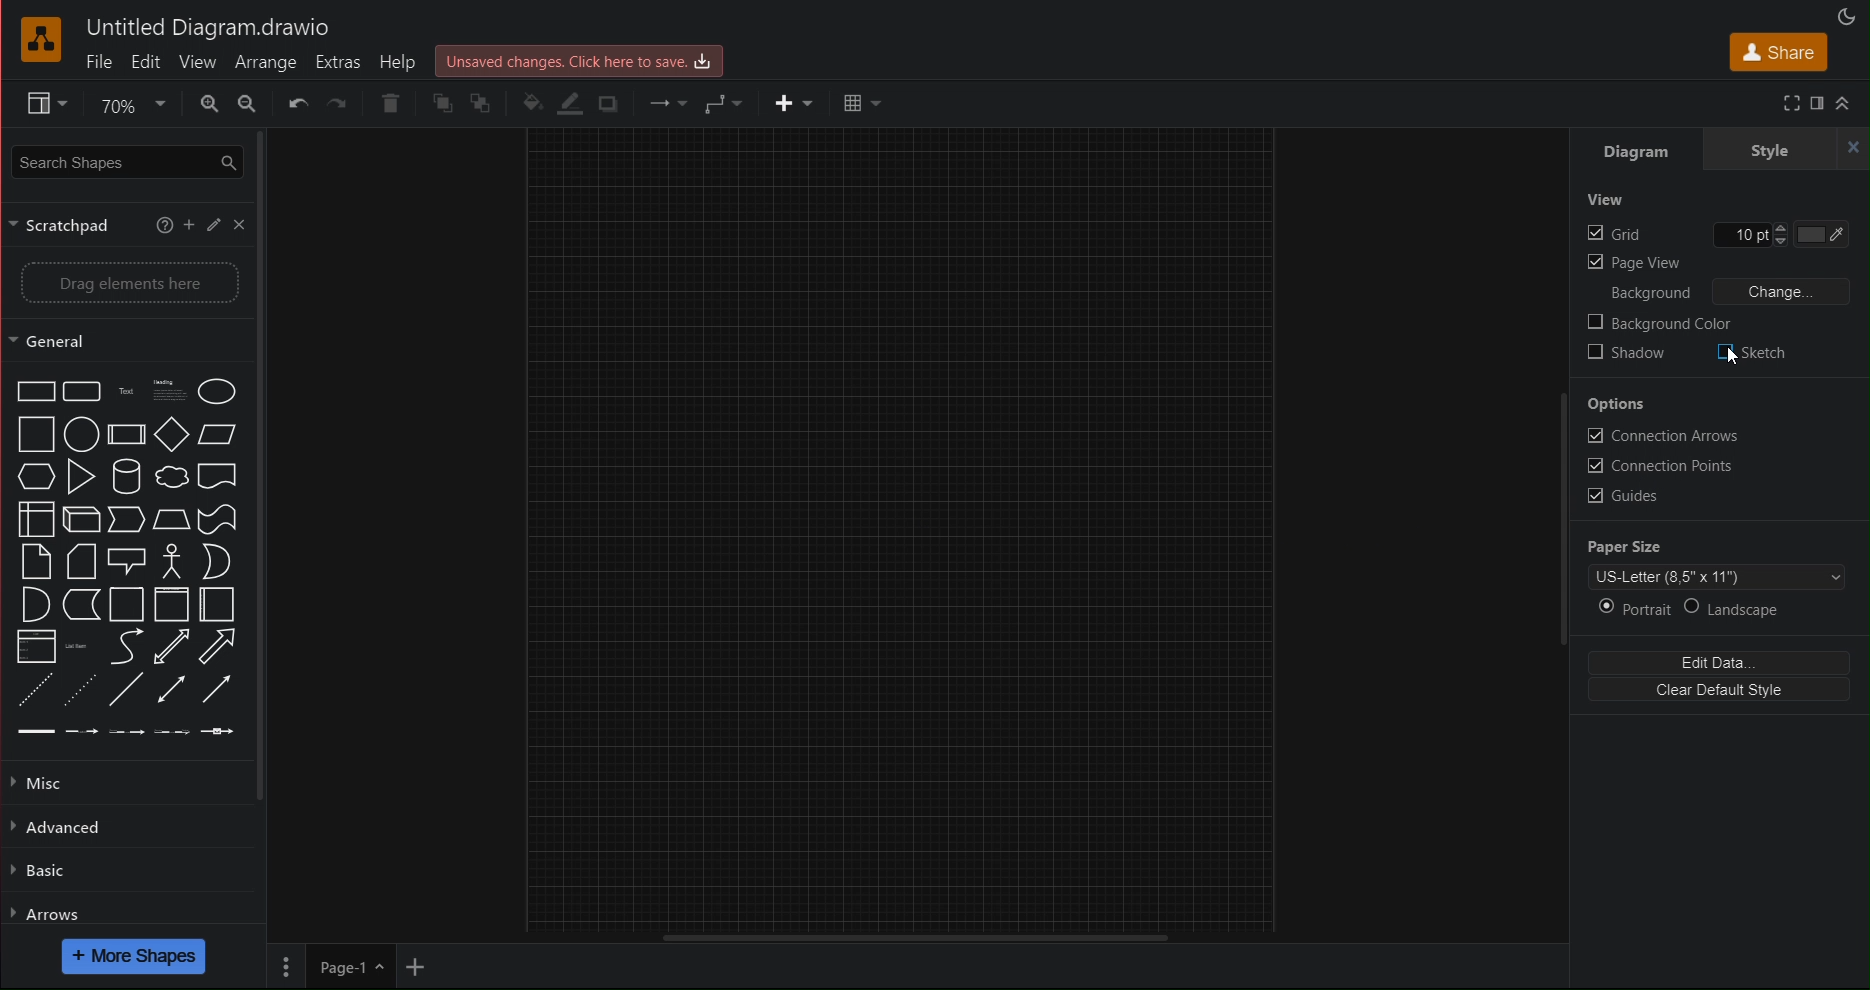 This screenshot has width=1870, height=990. I want to click on process, so click(126, 434).